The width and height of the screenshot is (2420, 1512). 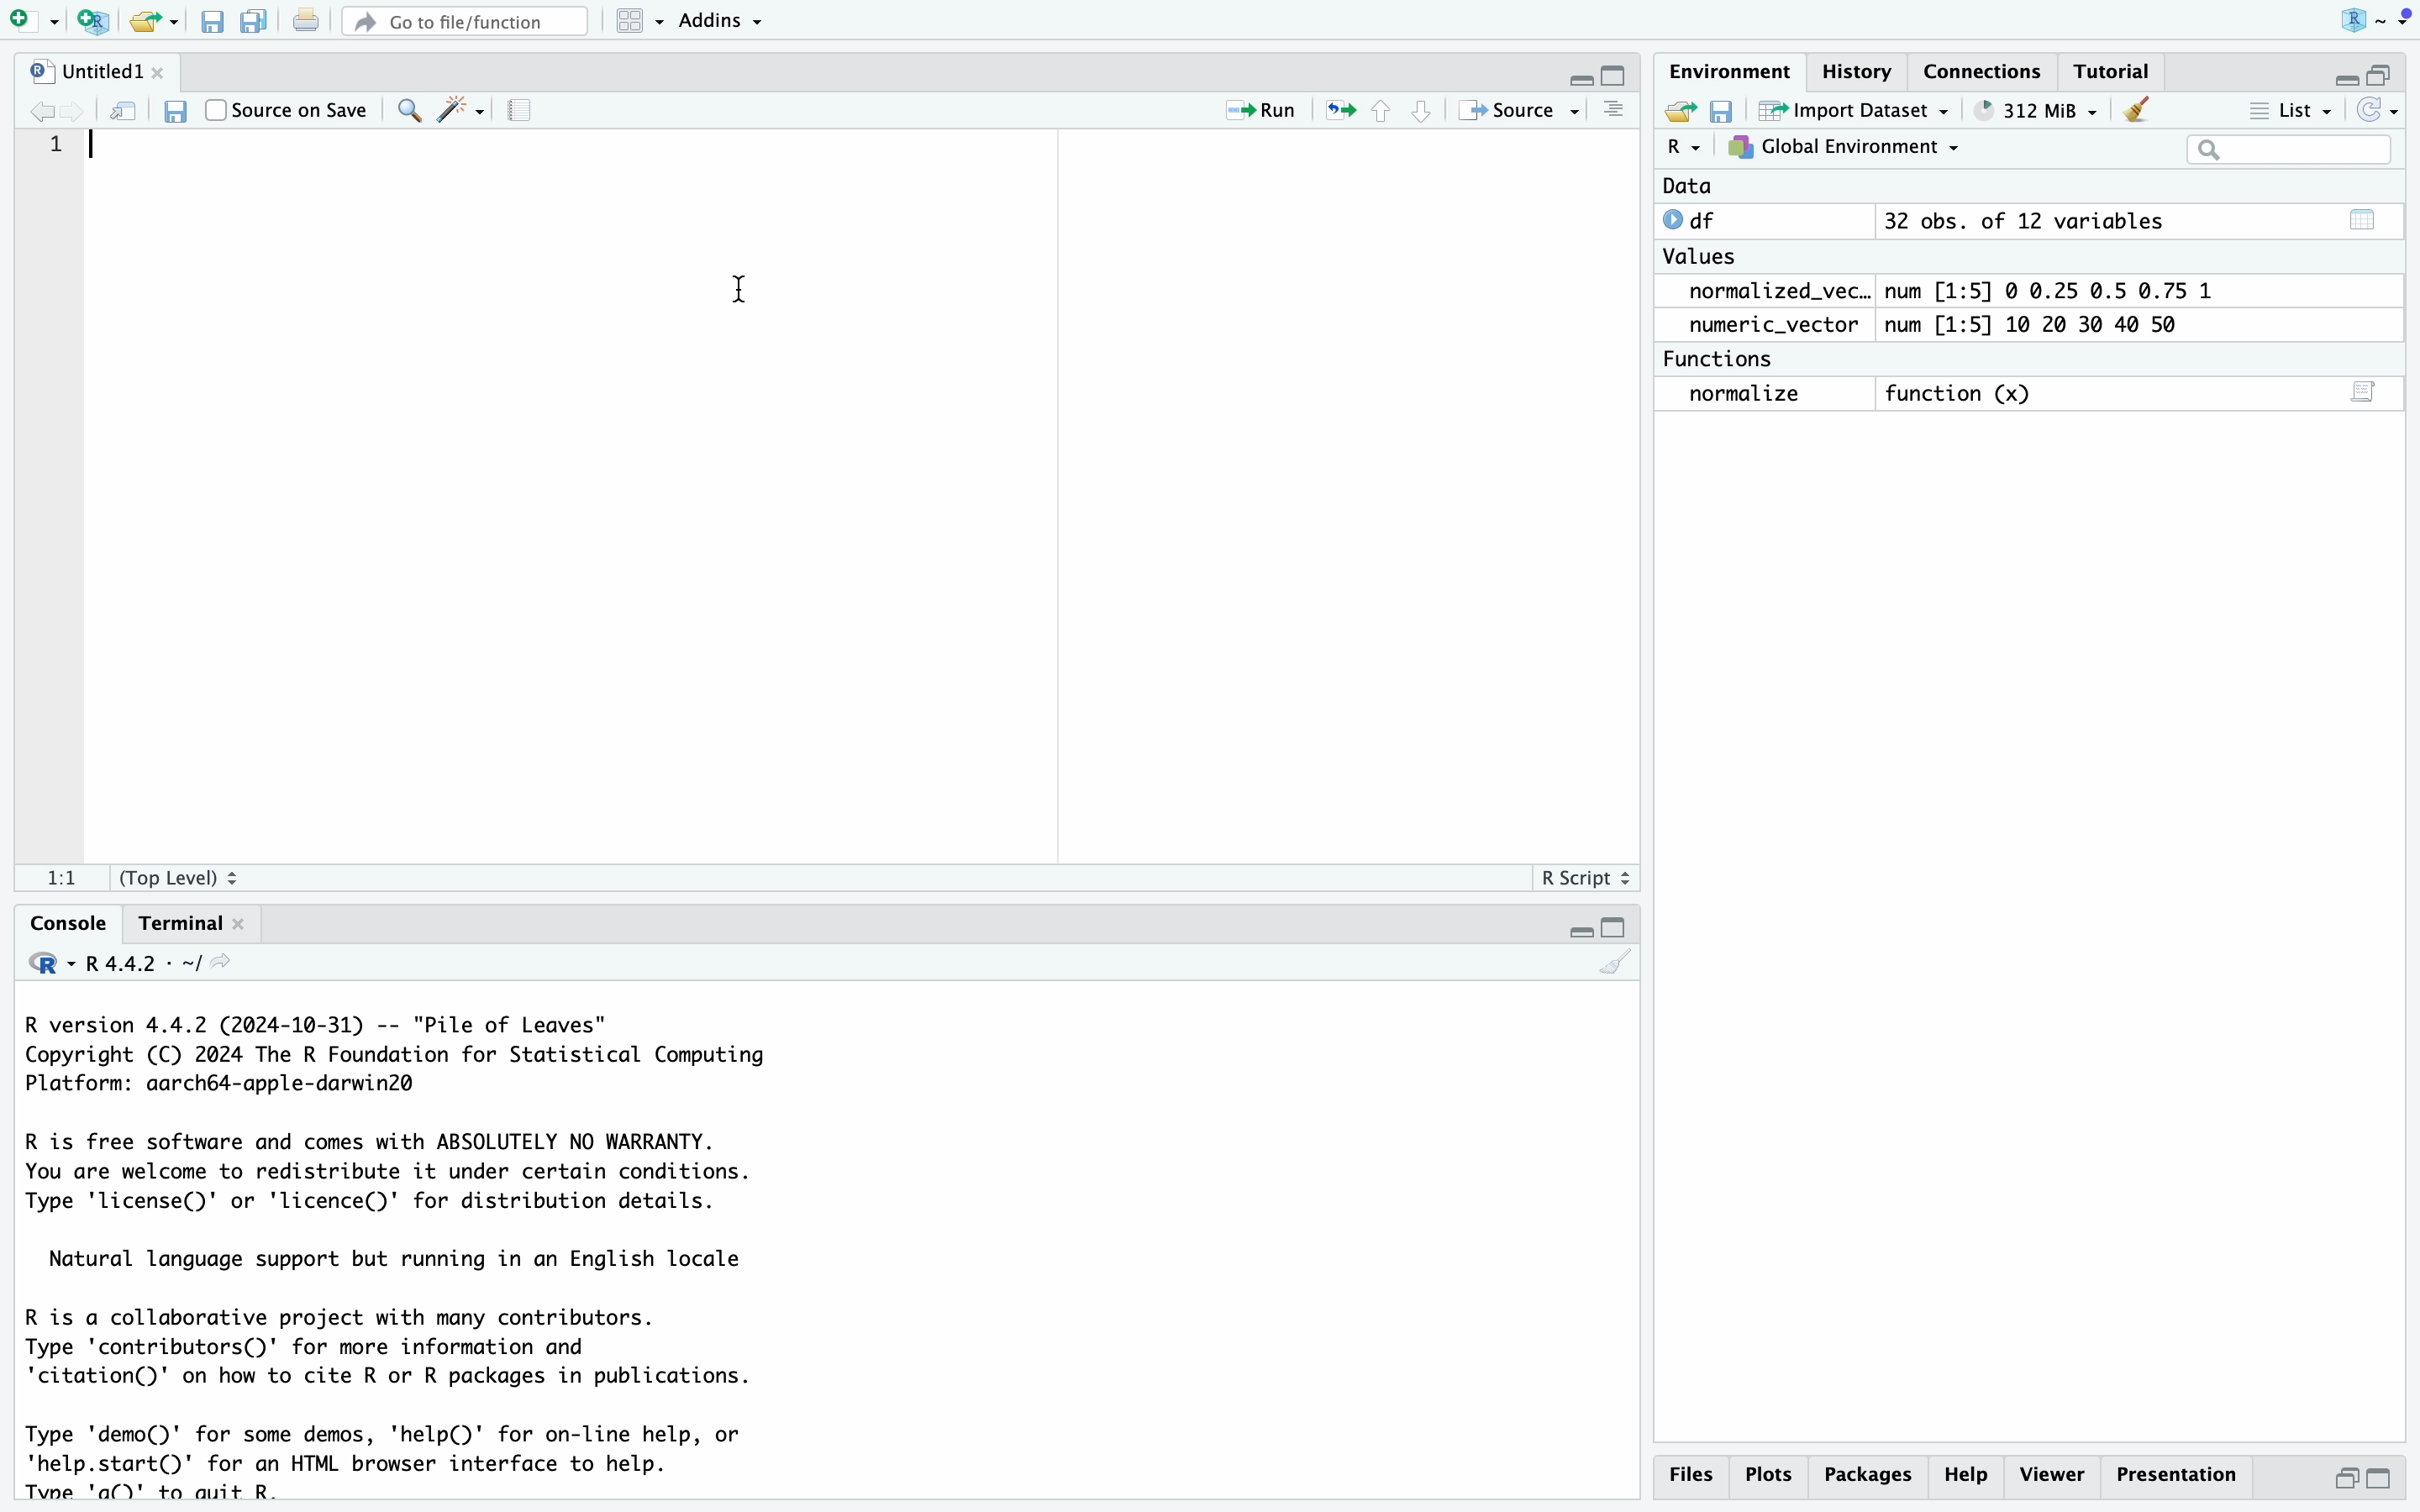 What do you see at coordinates (1870, 1476) in the screenshot?
I see `Packages` at bounding box center [1870, 1476].